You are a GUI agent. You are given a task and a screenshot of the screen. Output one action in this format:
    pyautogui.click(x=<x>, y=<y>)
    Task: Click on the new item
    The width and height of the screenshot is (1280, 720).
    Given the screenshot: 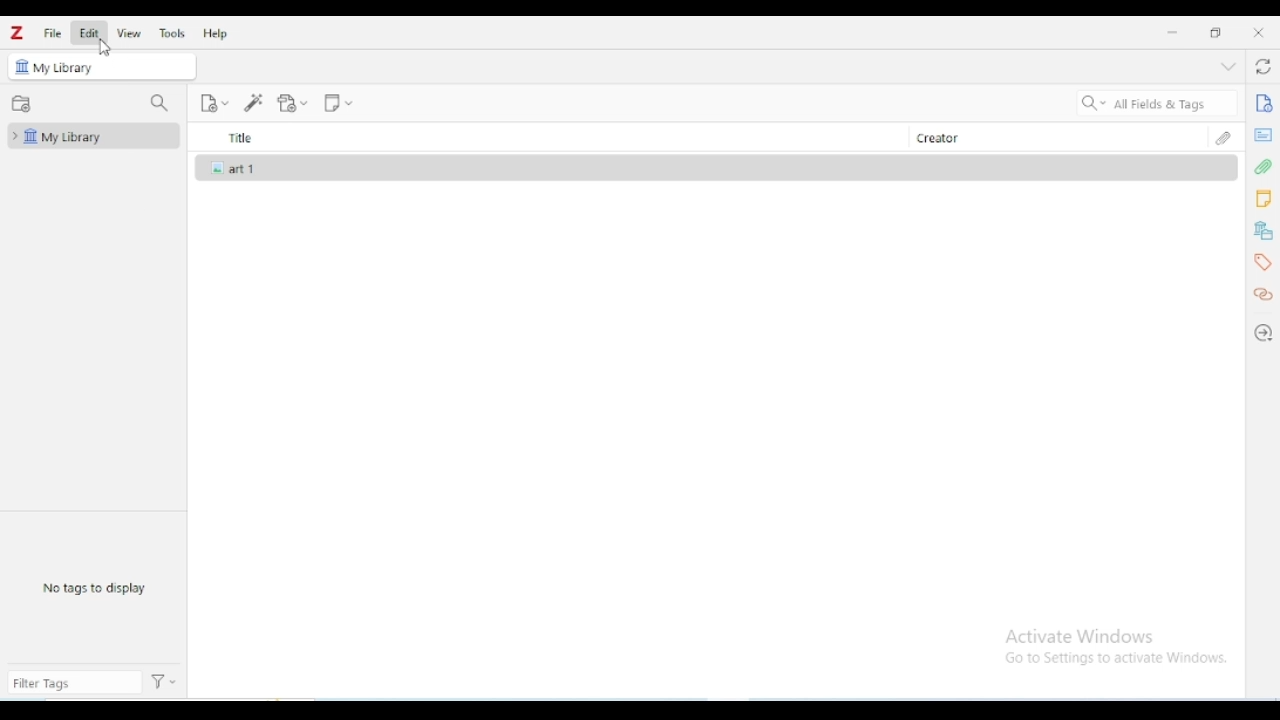 What is the action you would take?
    pyautogui.click(x=214, y=104)
    